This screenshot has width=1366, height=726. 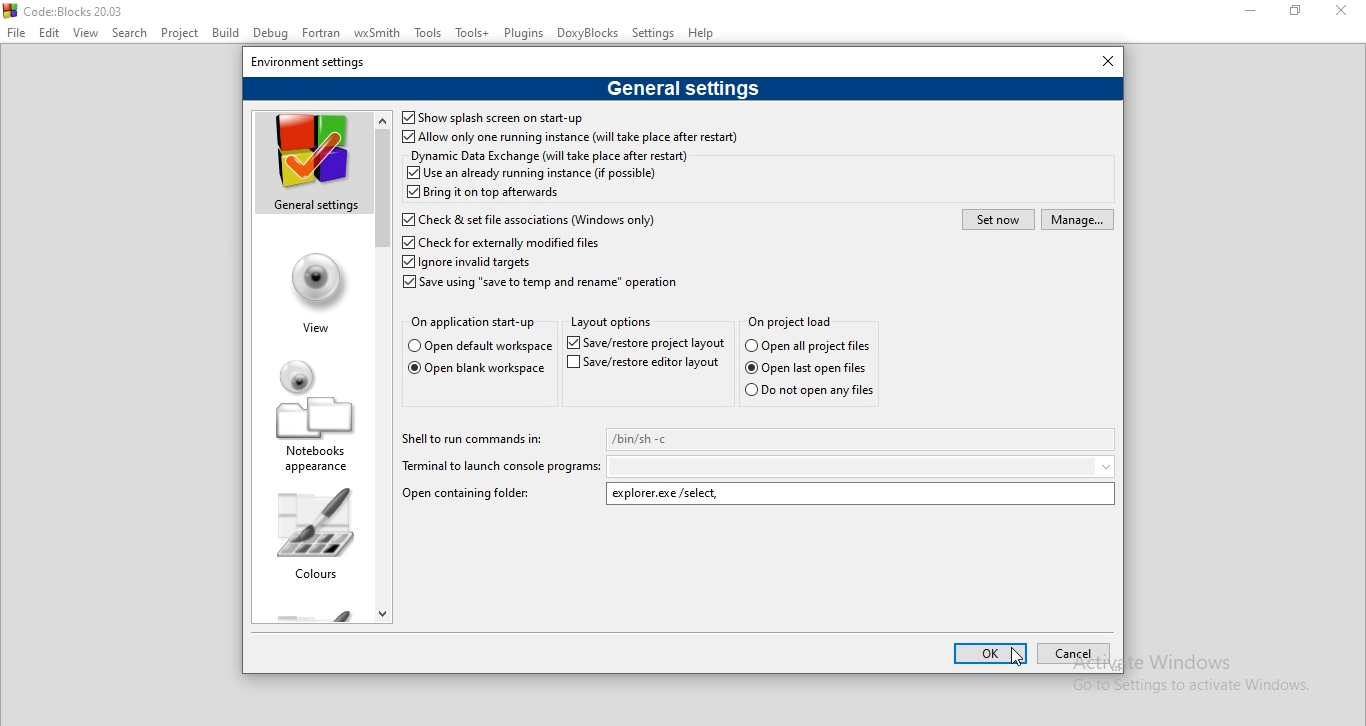 I want to click on explorer.exe/select, so click(x=861, y=494).